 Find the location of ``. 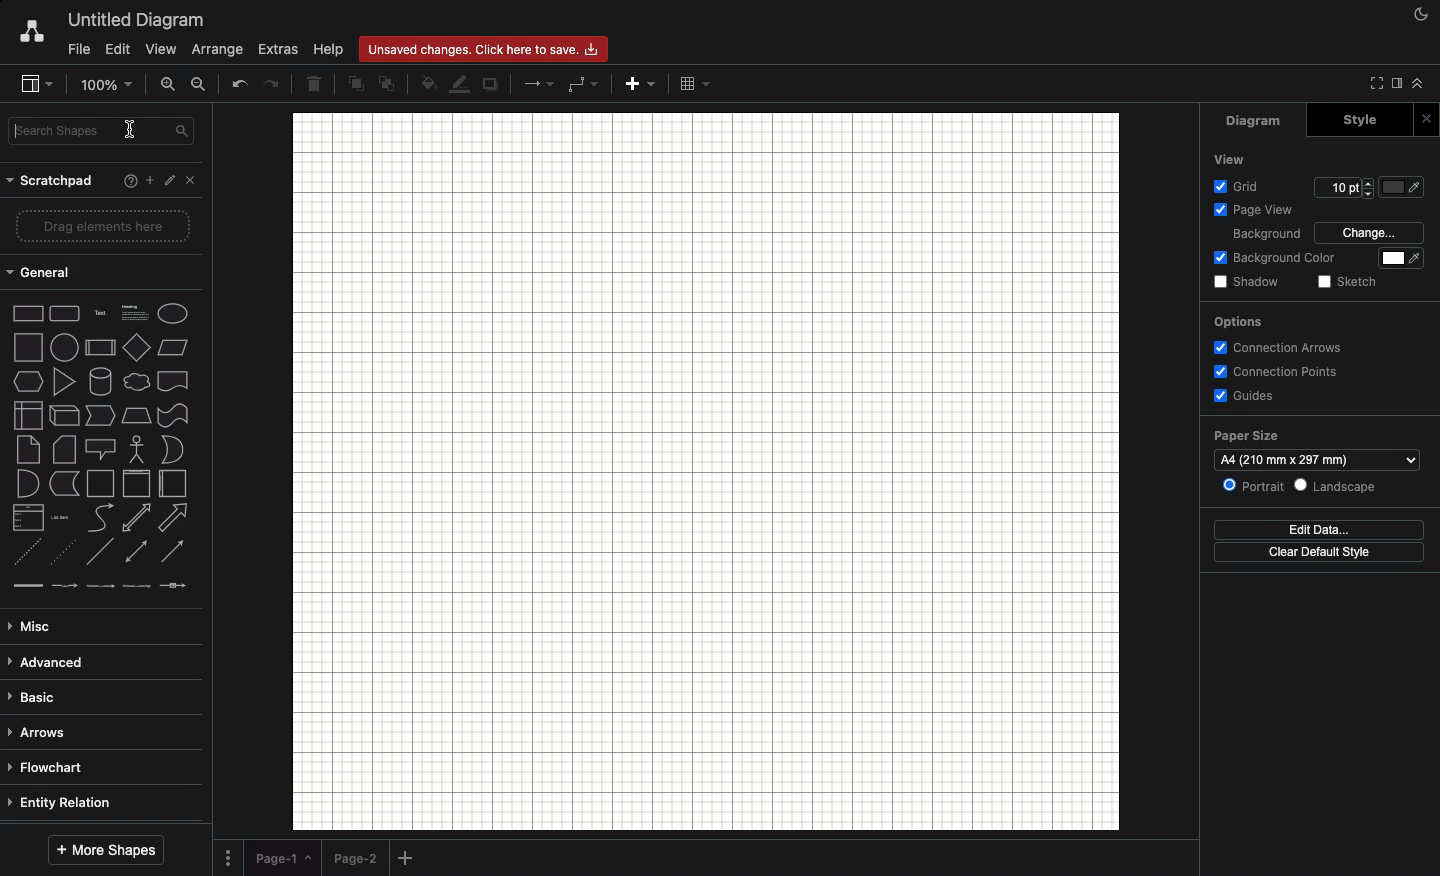

 is located at coordinates (1405, 187).